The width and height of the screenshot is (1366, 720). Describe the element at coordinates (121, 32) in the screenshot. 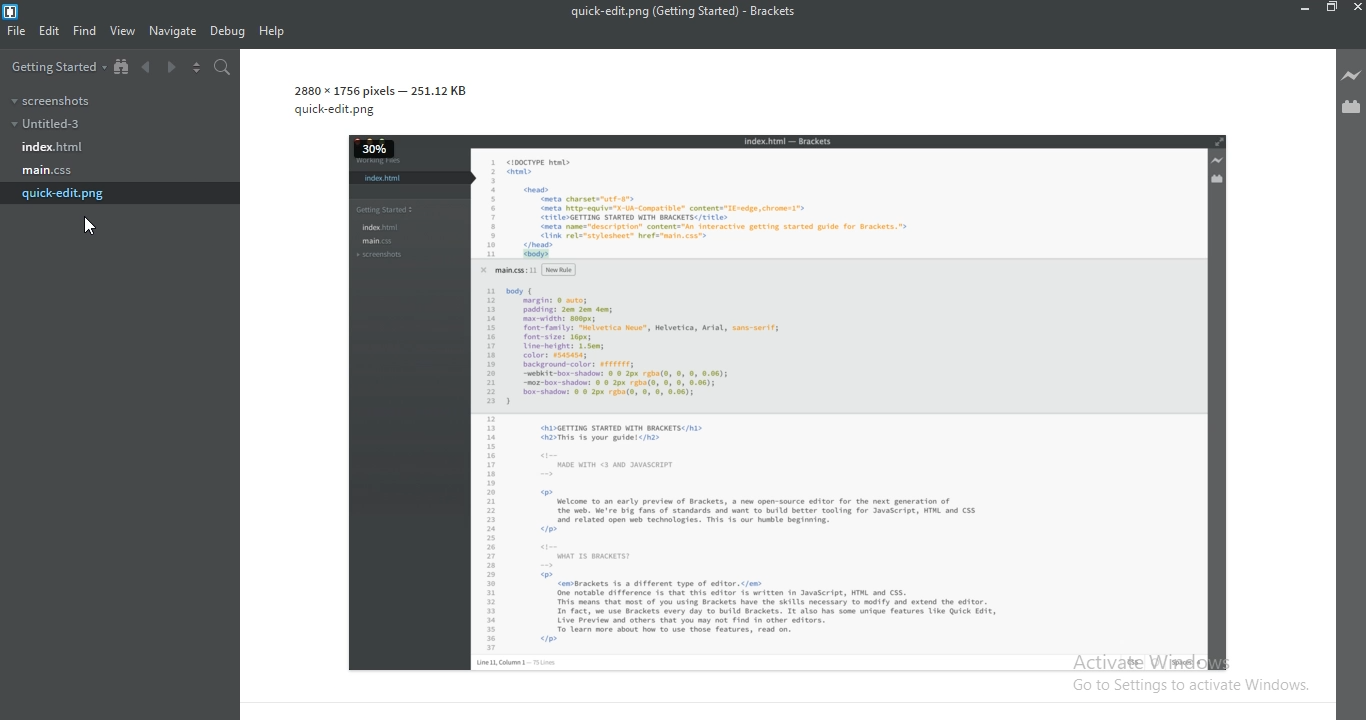

I see `view` at that location.